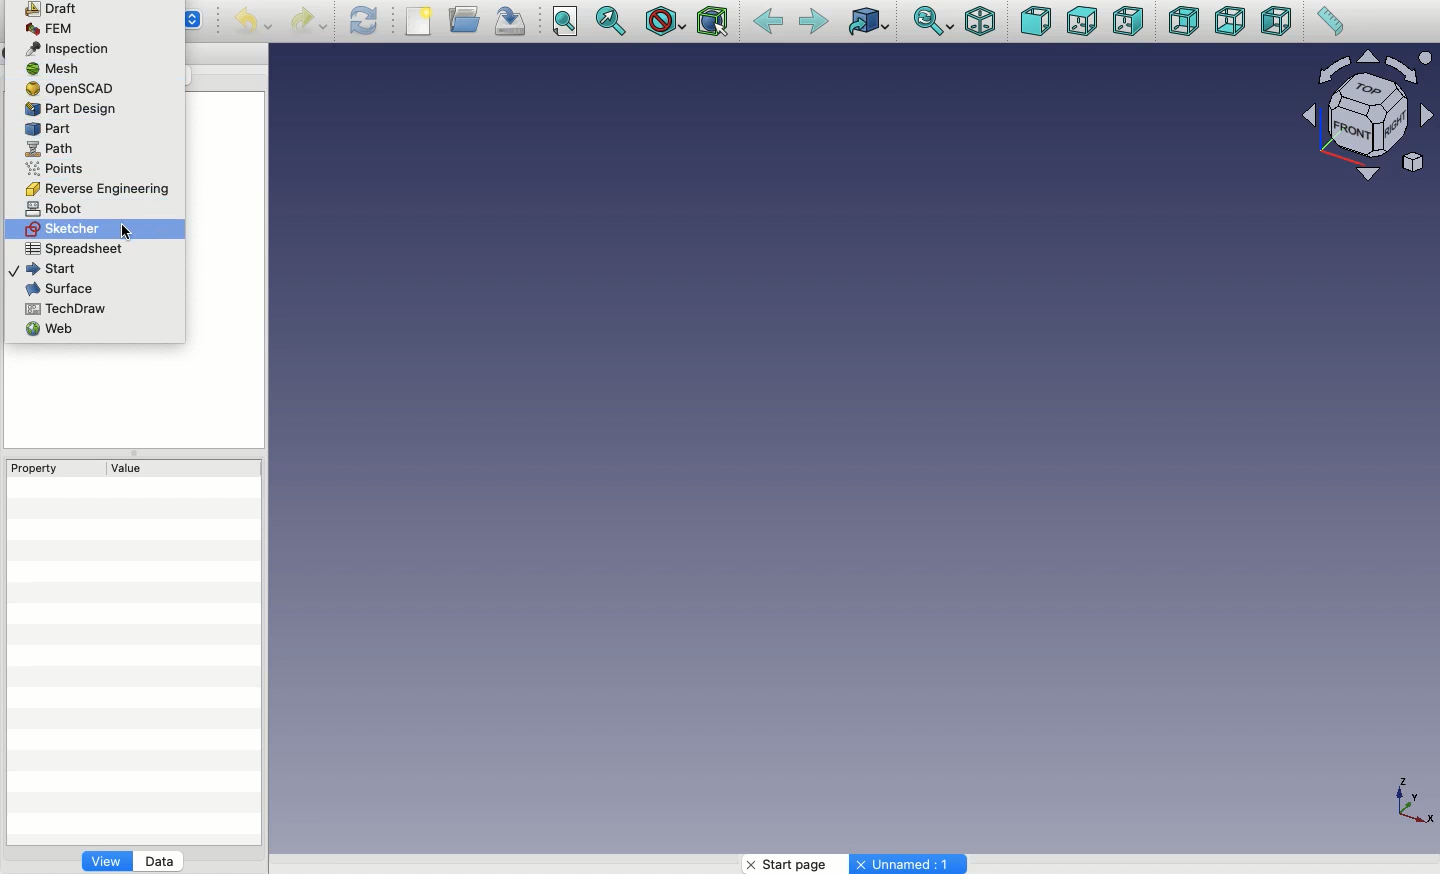  Describe the element at coordinates (1372, 116) in the screenshot. I see `Navigator` at that location.